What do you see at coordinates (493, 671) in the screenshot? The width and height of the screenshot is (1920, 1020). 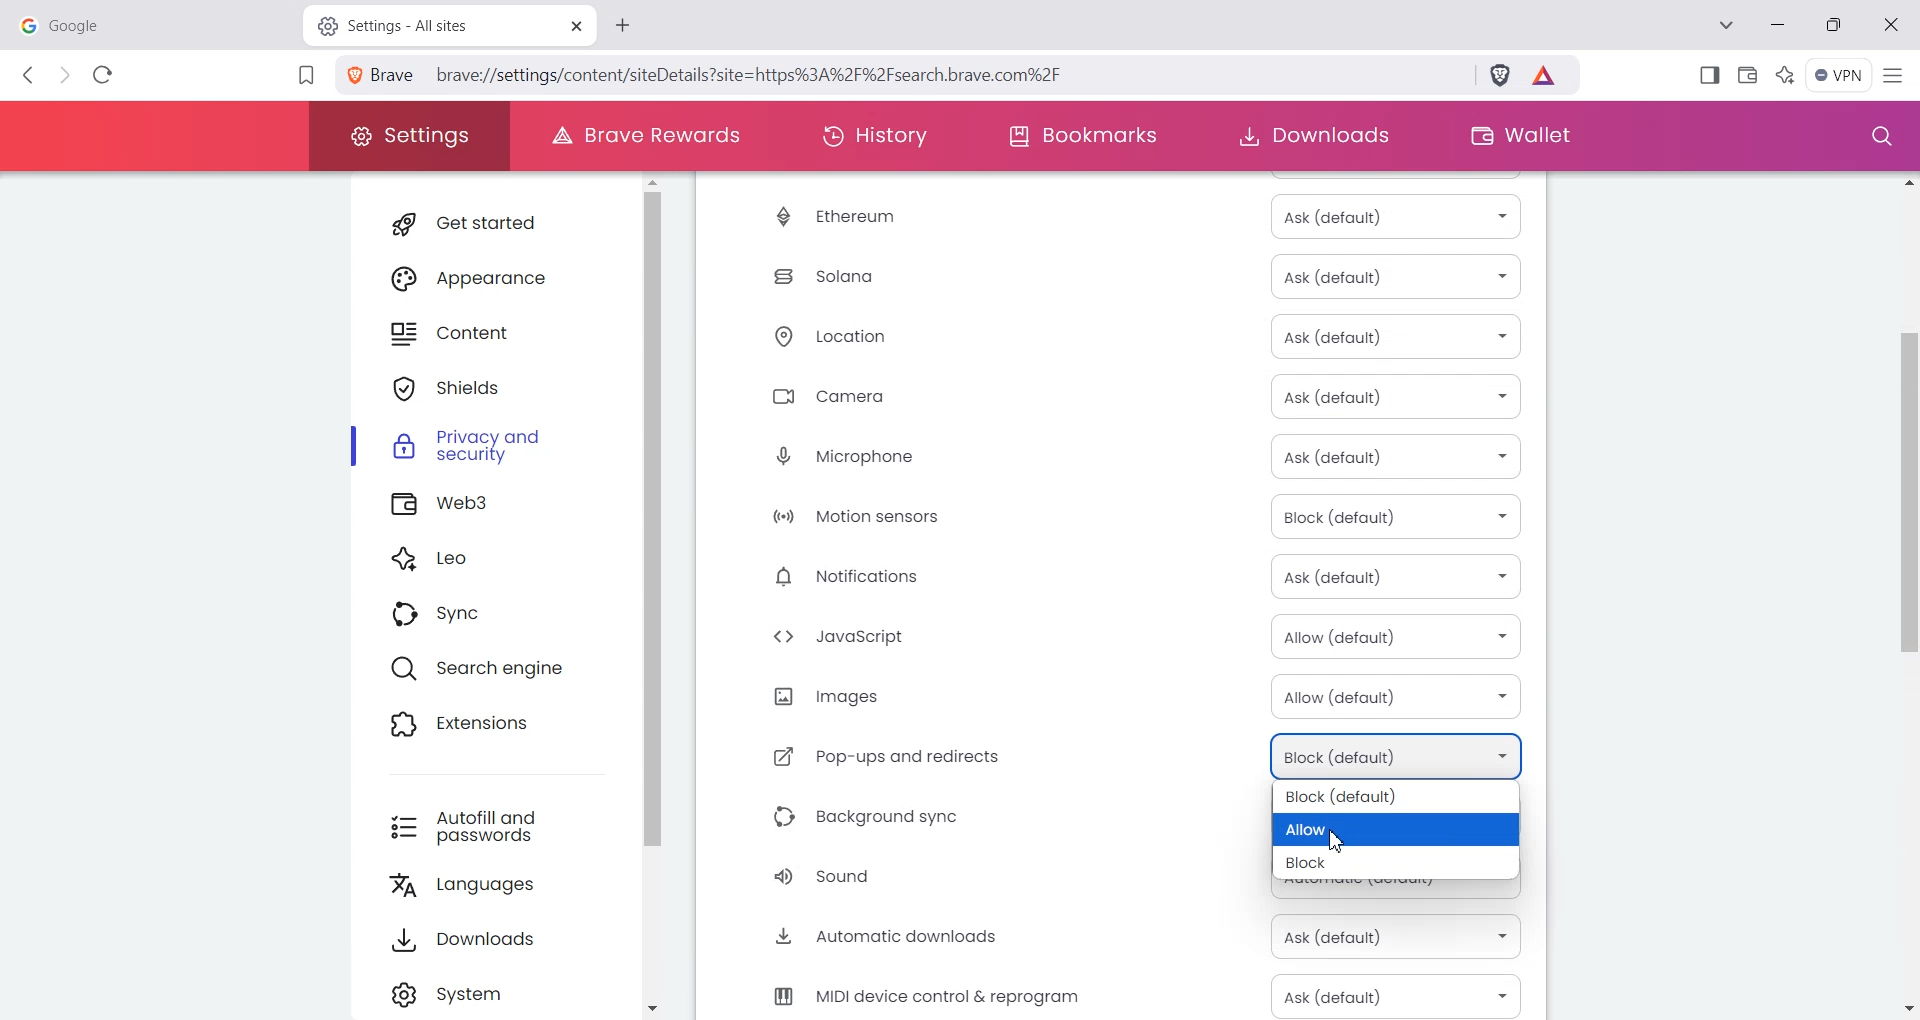 I see `Search engine` at bounding box center [493, 671].